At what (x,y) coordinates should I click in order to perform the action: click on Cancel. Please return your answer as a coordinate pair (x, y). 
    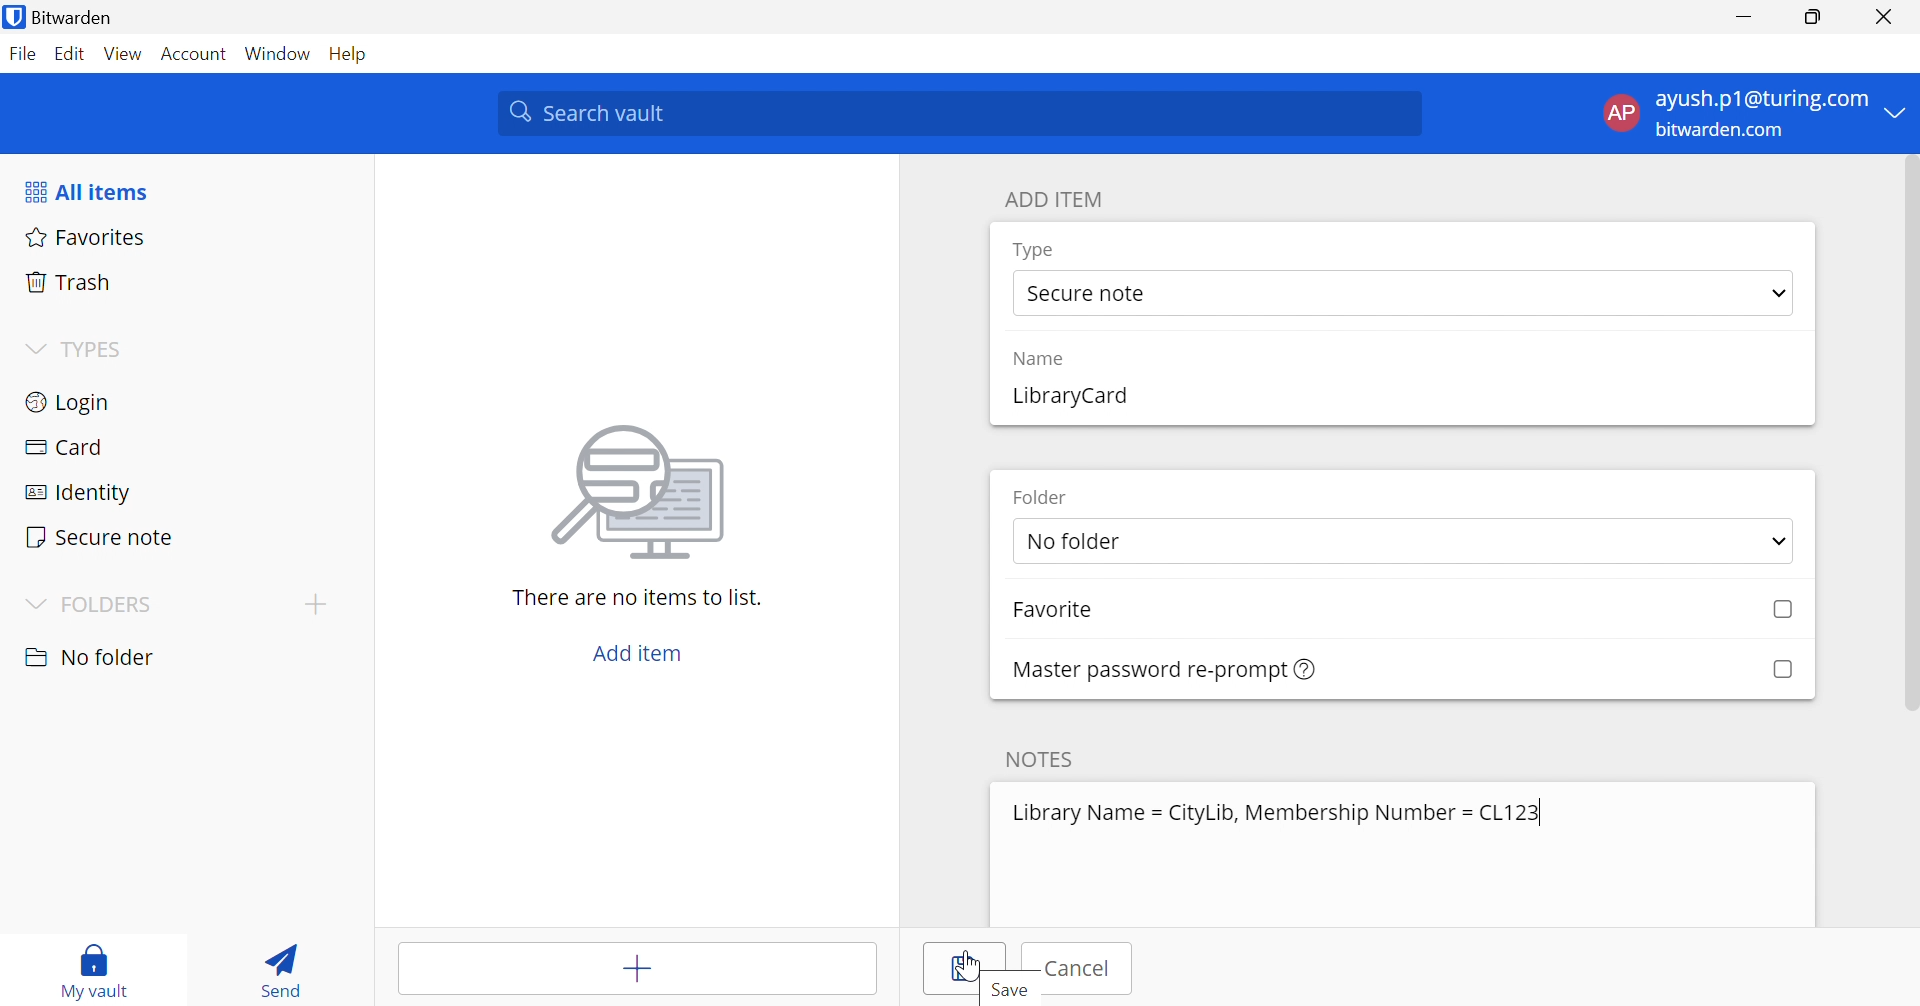
    Looking at the image, I should click on (1075, 968).